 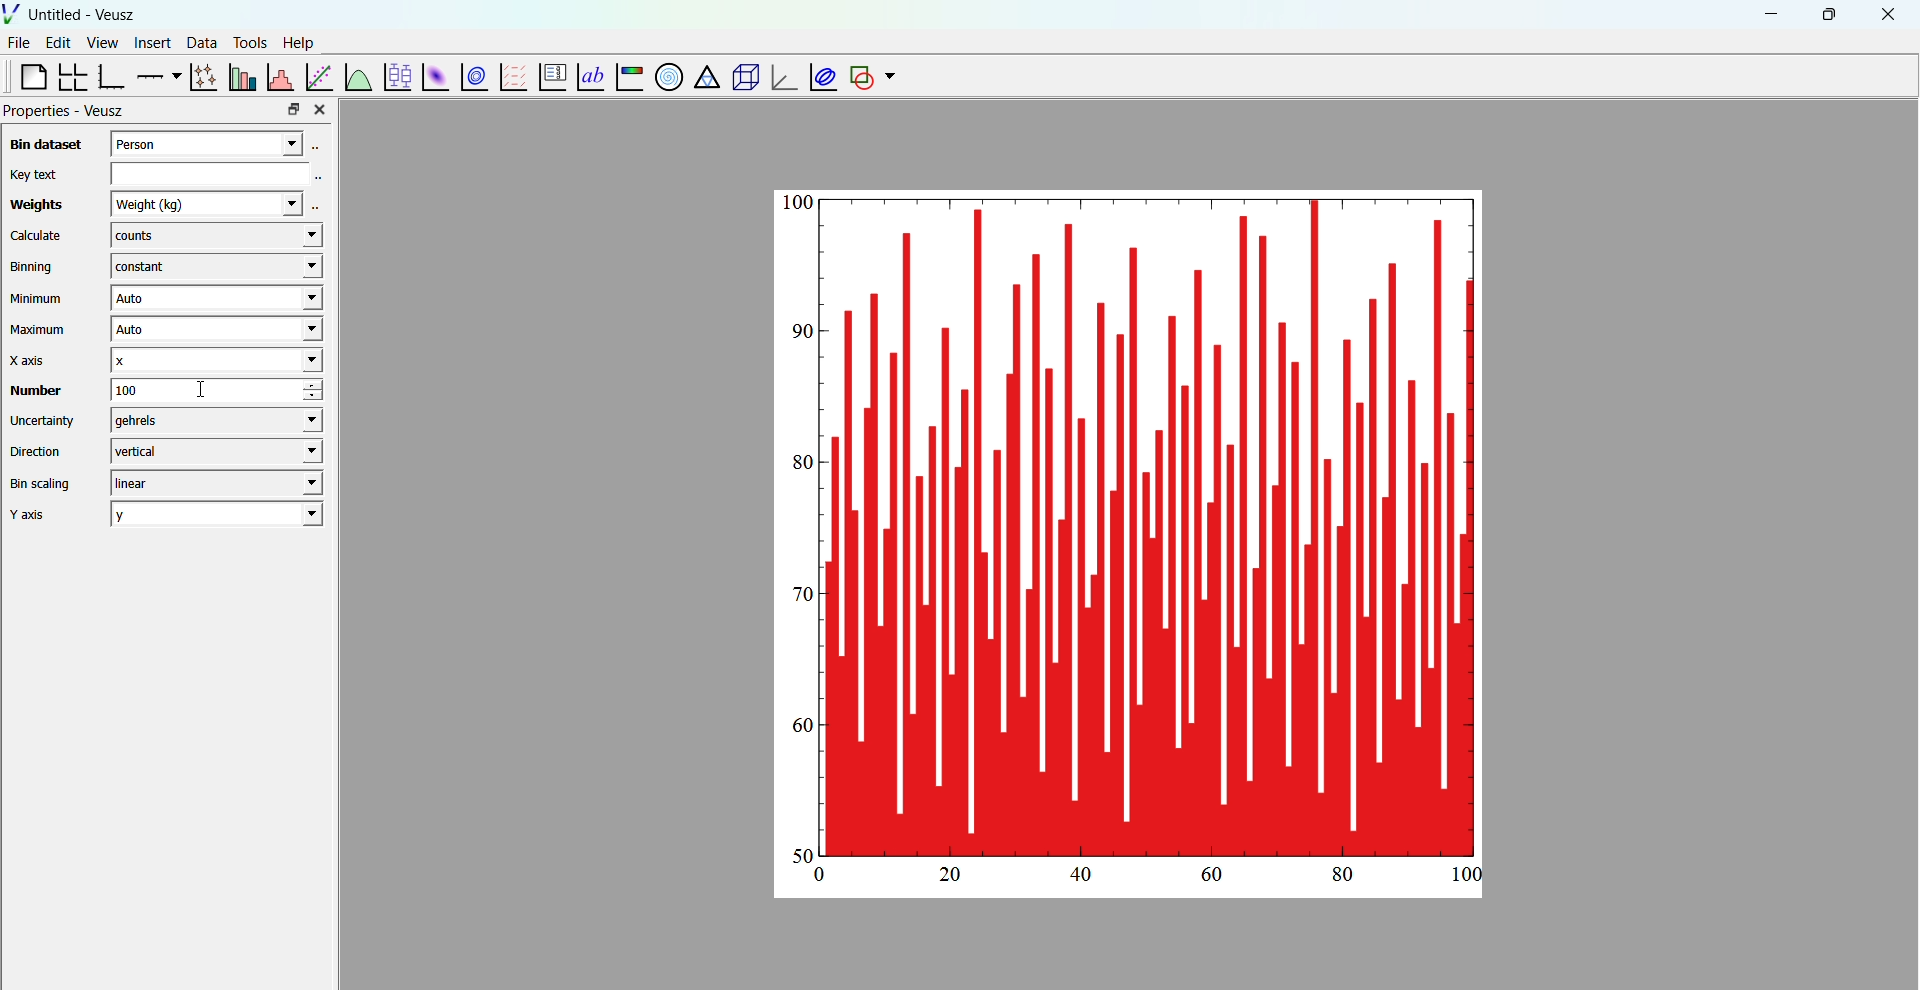 What do you see at coordinates (1150, 523) in the screenshot?
I see `histogram Updated with the values` at bounding box center [1150, 523].